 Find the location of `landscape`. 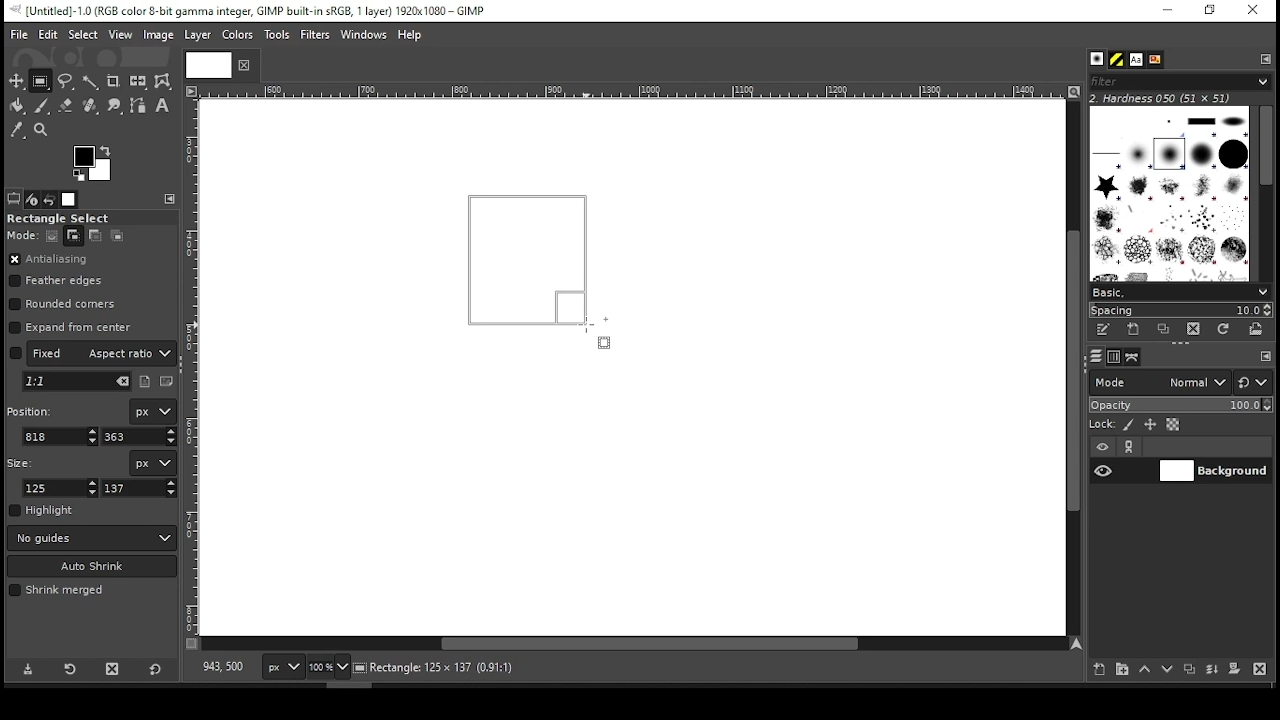

landscape is located at coordinates (168, 383).